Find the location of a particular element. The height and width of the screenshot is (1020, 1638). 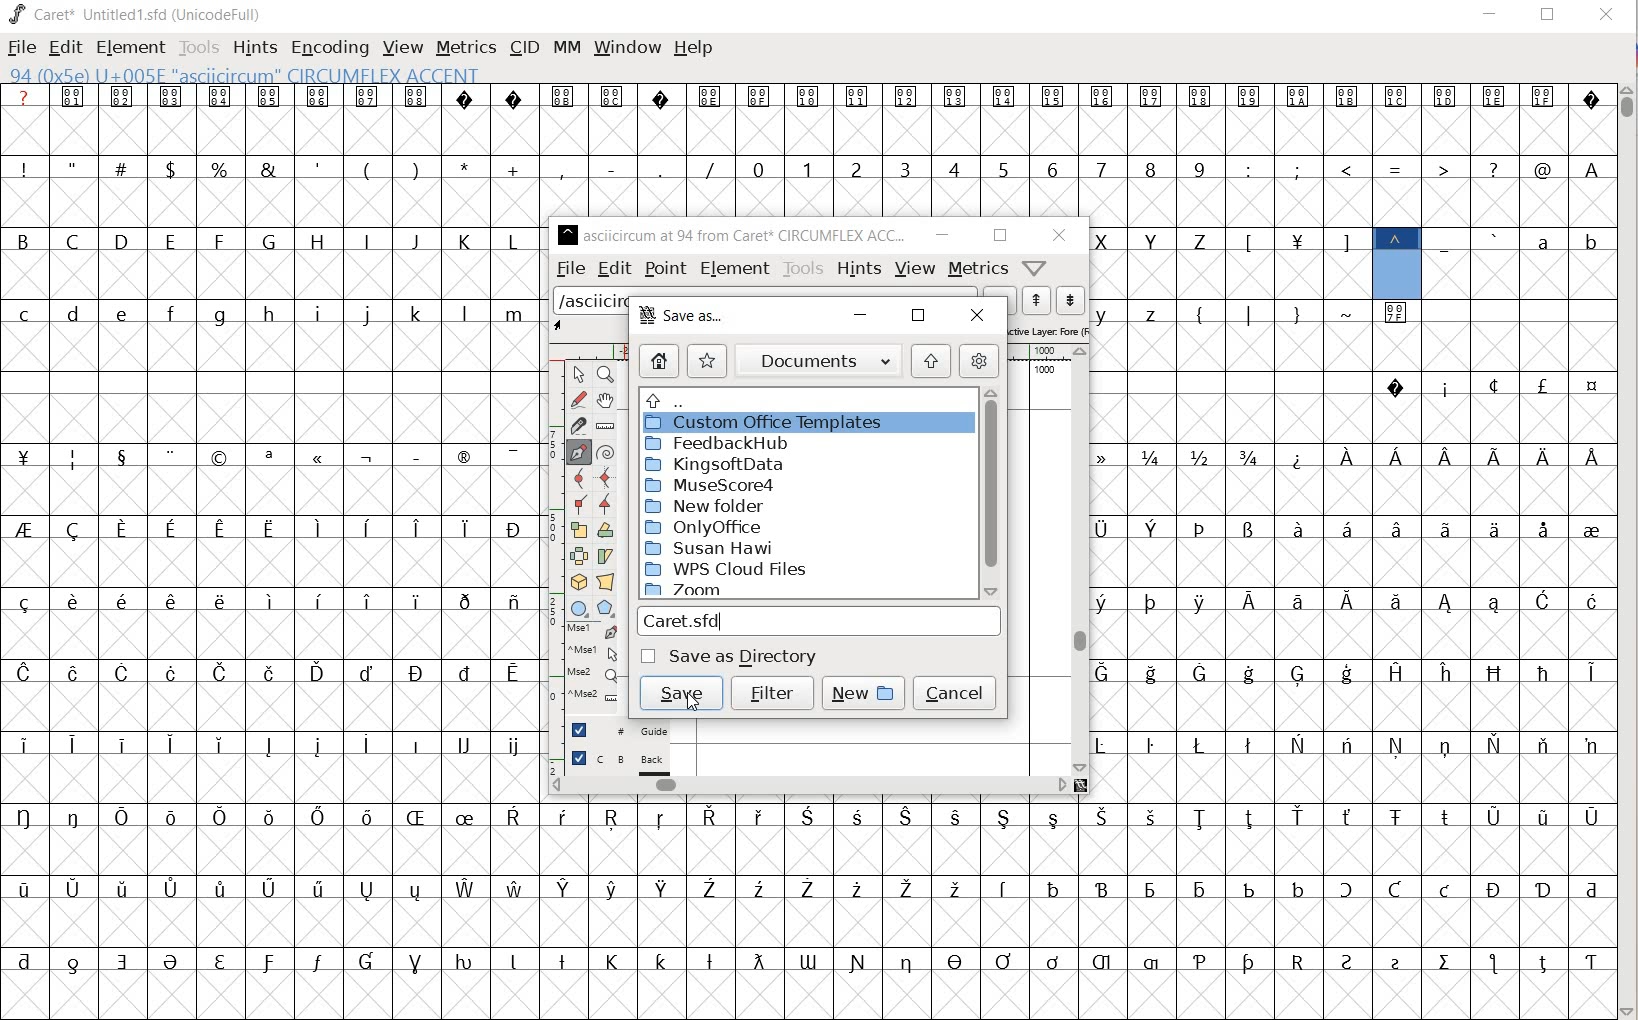

show the next word on the list is located at coordinates (1037, 302).